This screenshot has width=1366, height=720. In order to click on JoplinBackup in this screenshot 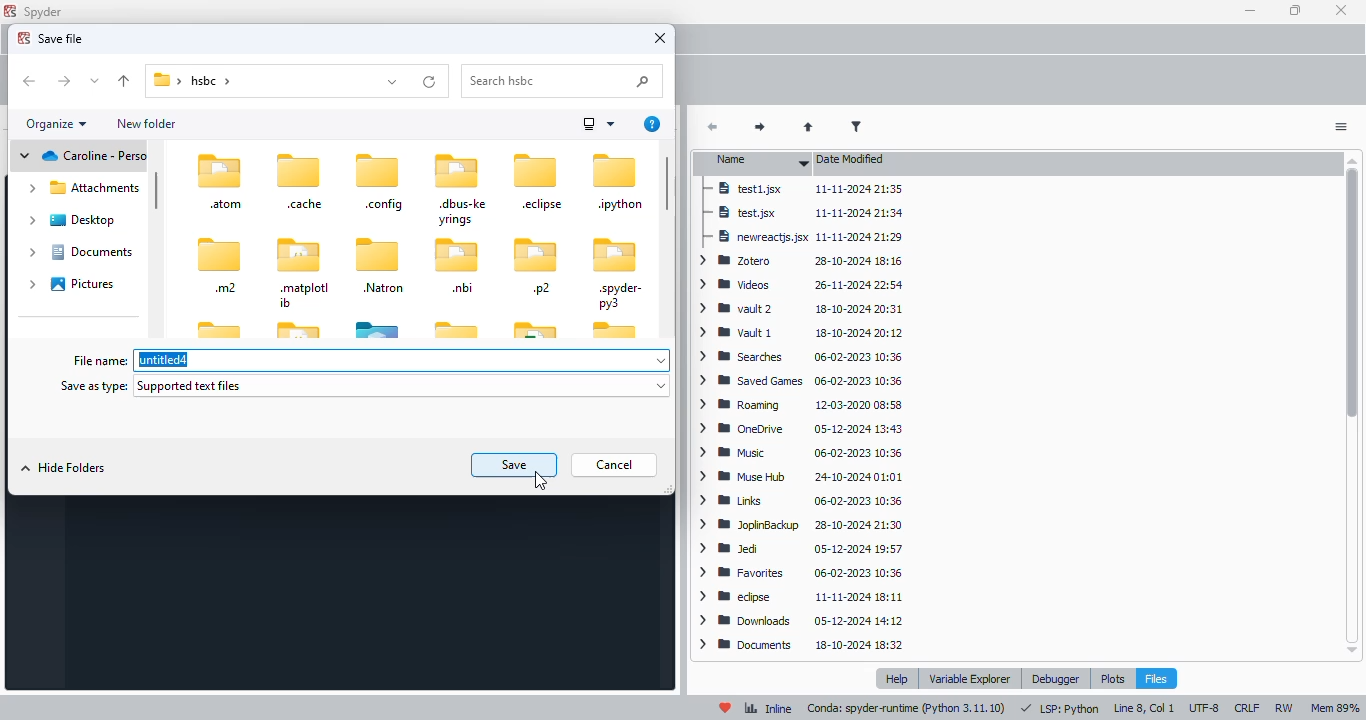, I will do `click(751, 526)`.